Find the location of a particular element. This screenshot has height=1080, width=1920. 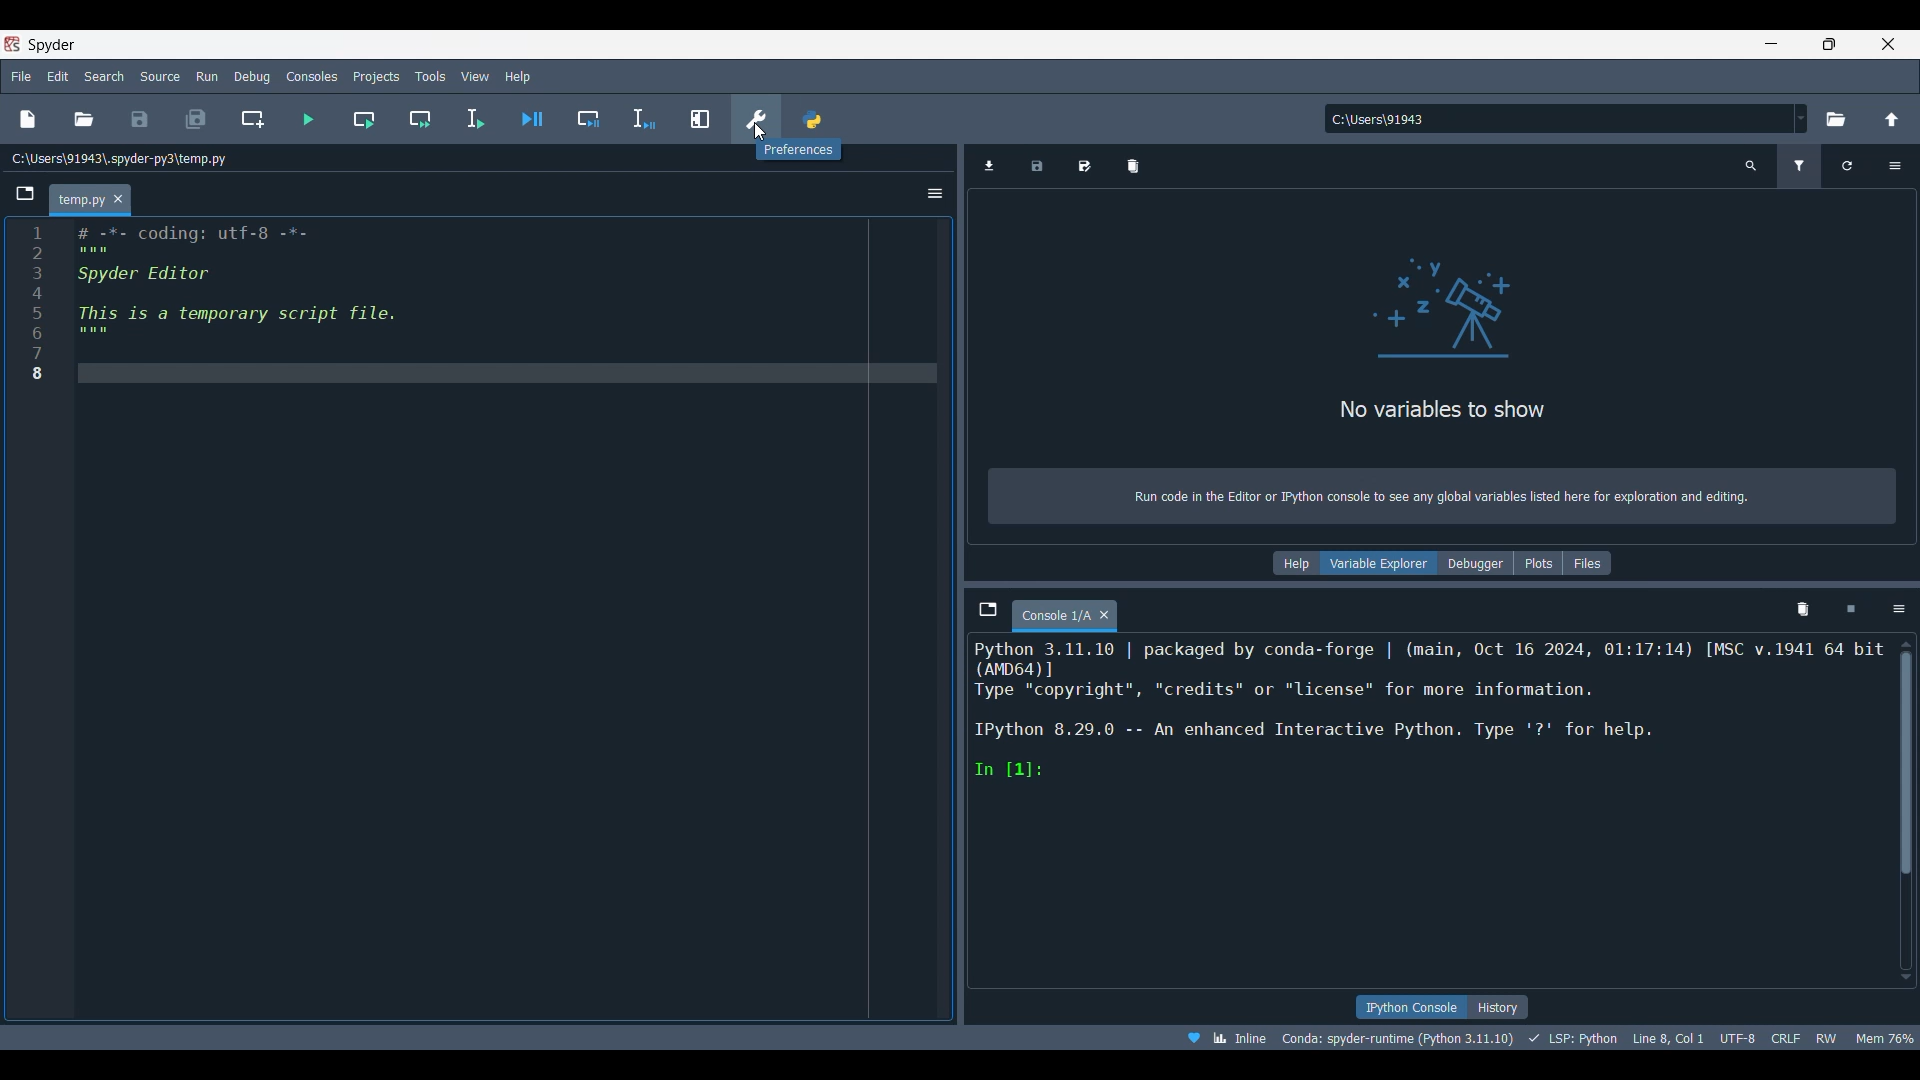

Help menu is located at coordinates (518, 76).